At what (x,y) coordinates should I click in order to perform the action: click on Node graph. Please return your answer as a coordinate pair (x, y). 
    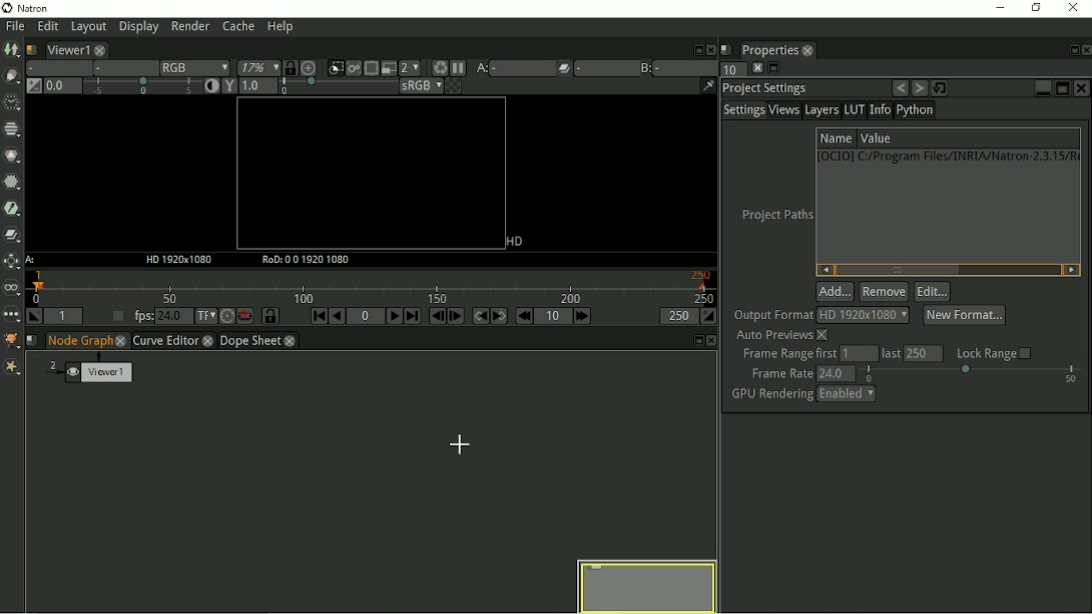
    Looking at the image, I should click on (88, 341).